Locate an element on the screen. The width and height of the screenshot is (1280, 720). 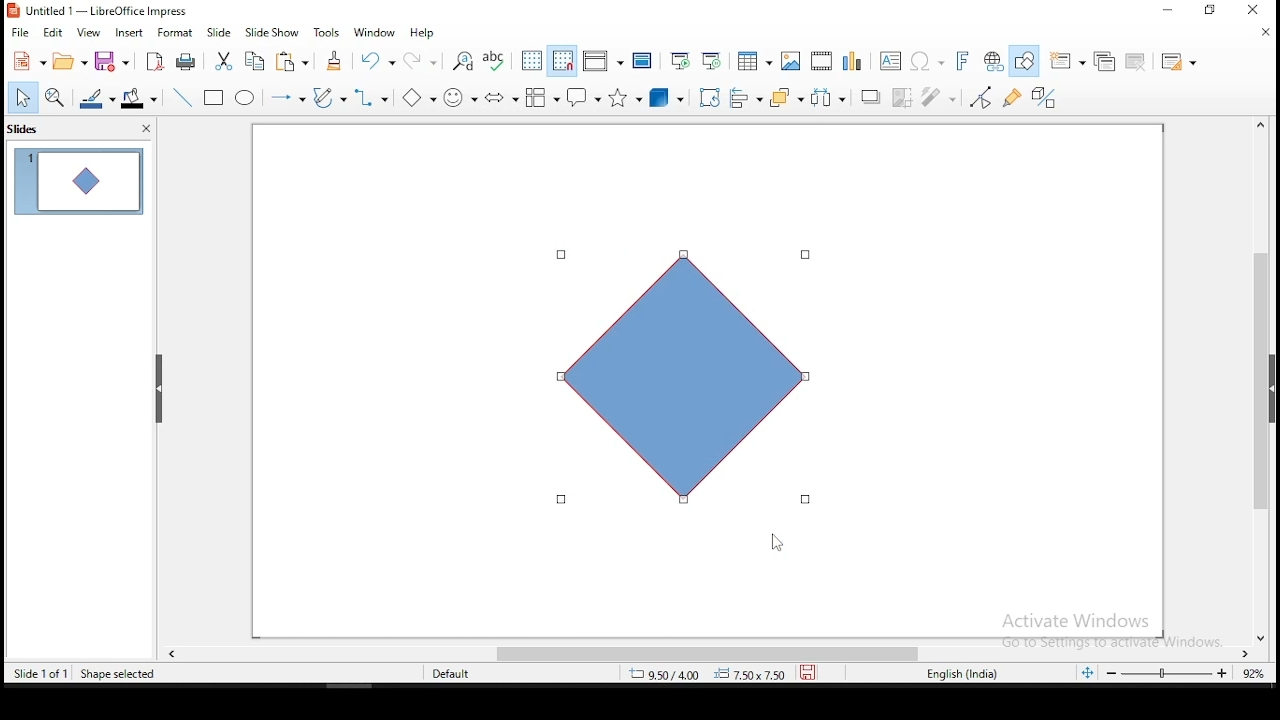
scroll right is located at coordinates (1249, 651).